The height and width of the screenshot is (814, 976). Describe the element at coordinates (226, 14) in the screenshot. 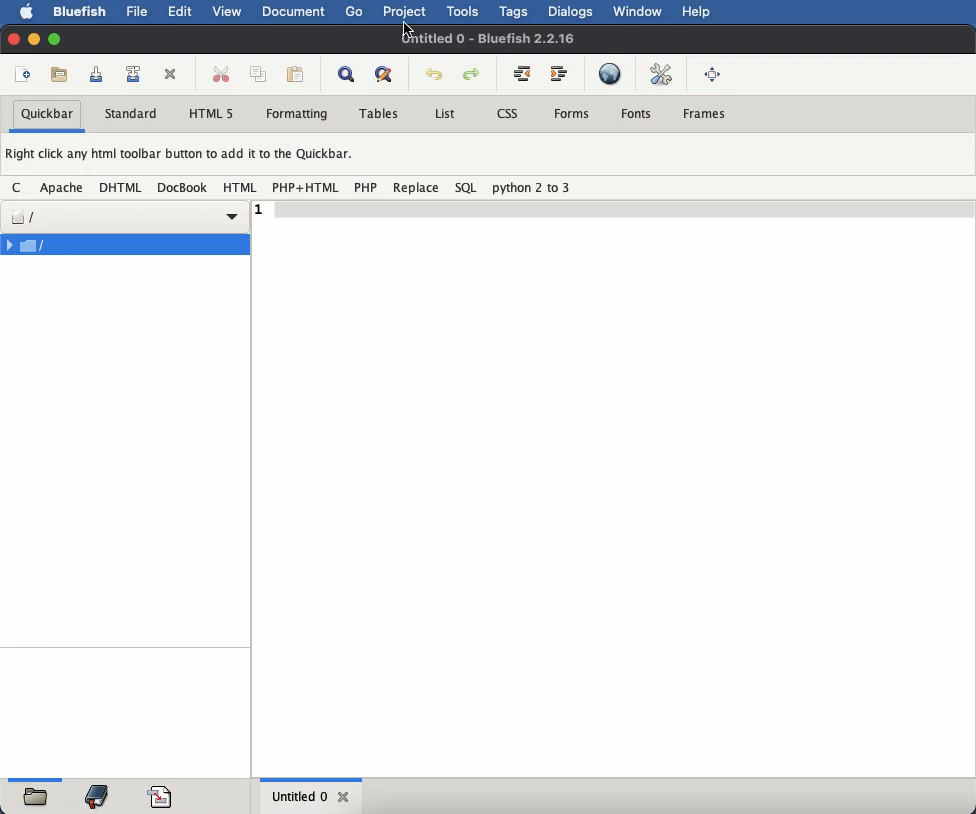

I see `view` at that location.